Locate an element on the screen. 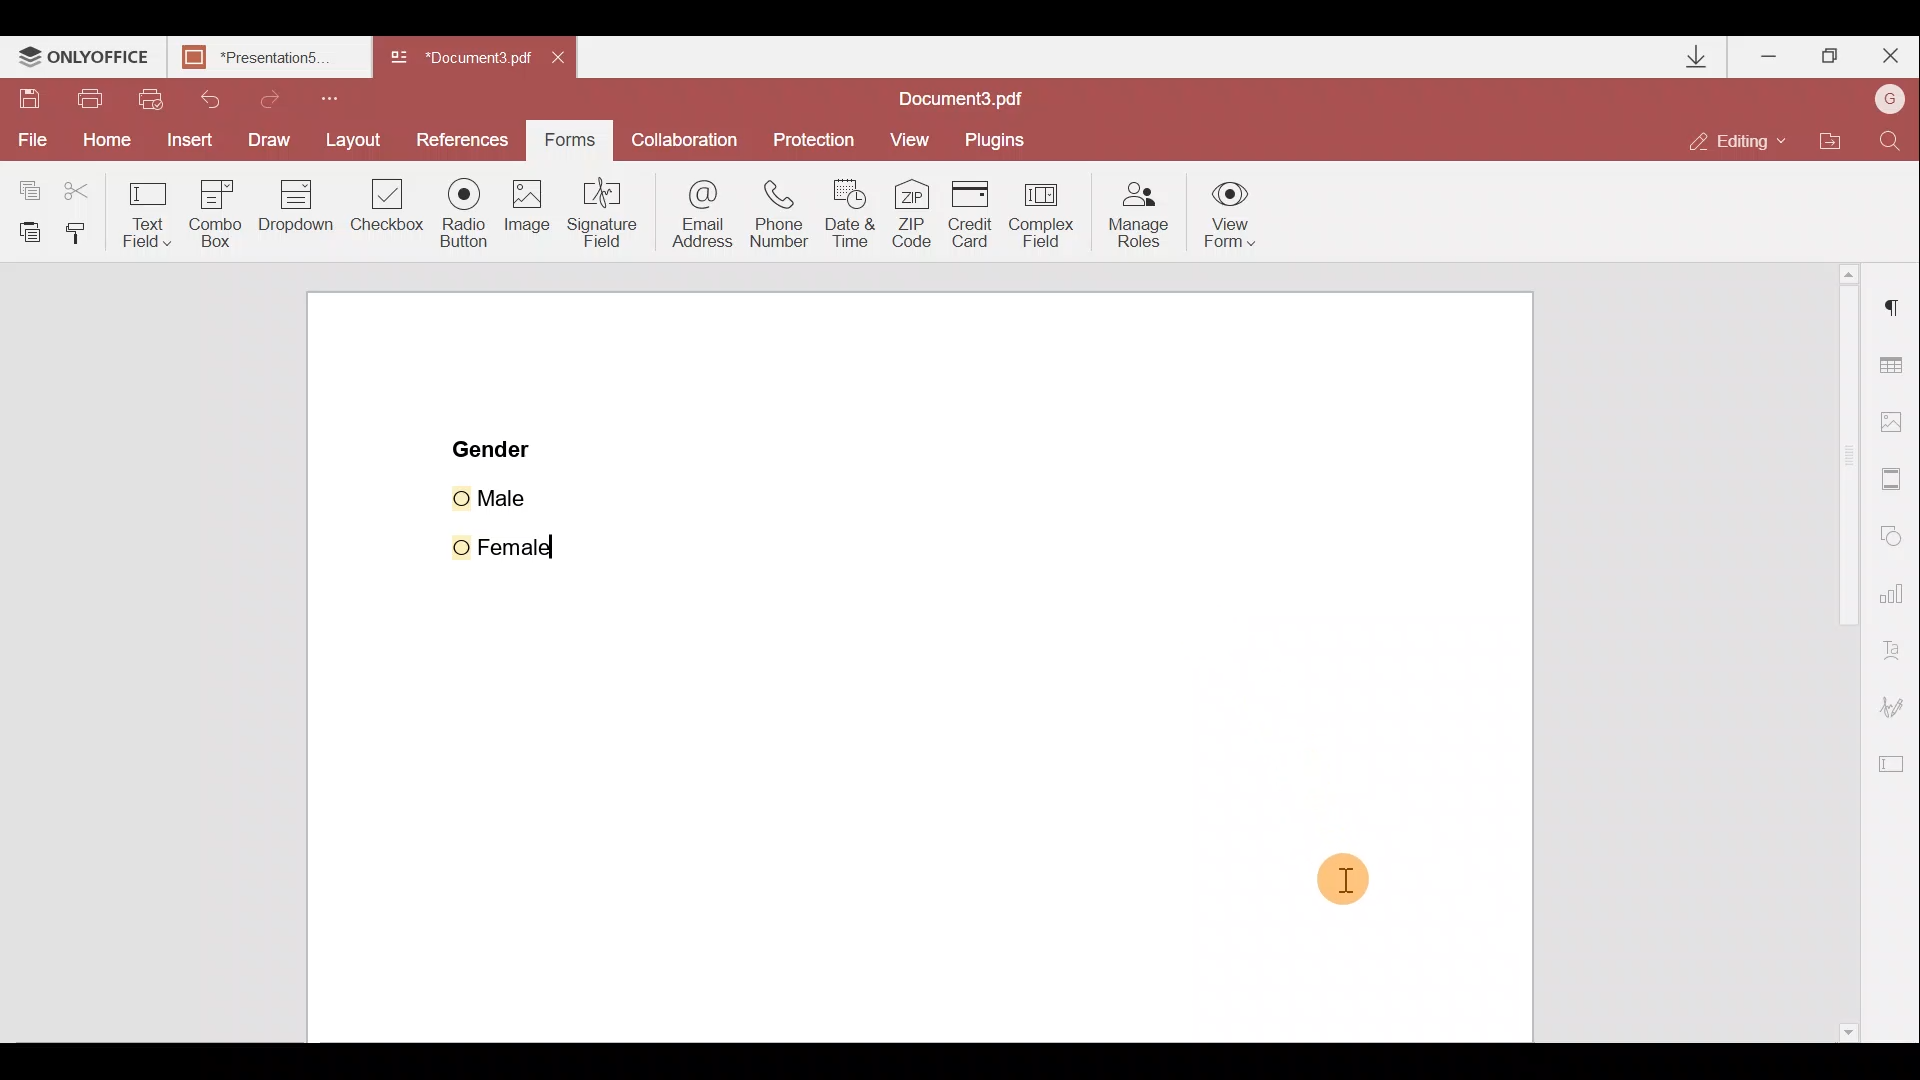 Image resolution: width=1920 pixels, height=1080 pixels. Minimize is located at coordinates (1768, 55).